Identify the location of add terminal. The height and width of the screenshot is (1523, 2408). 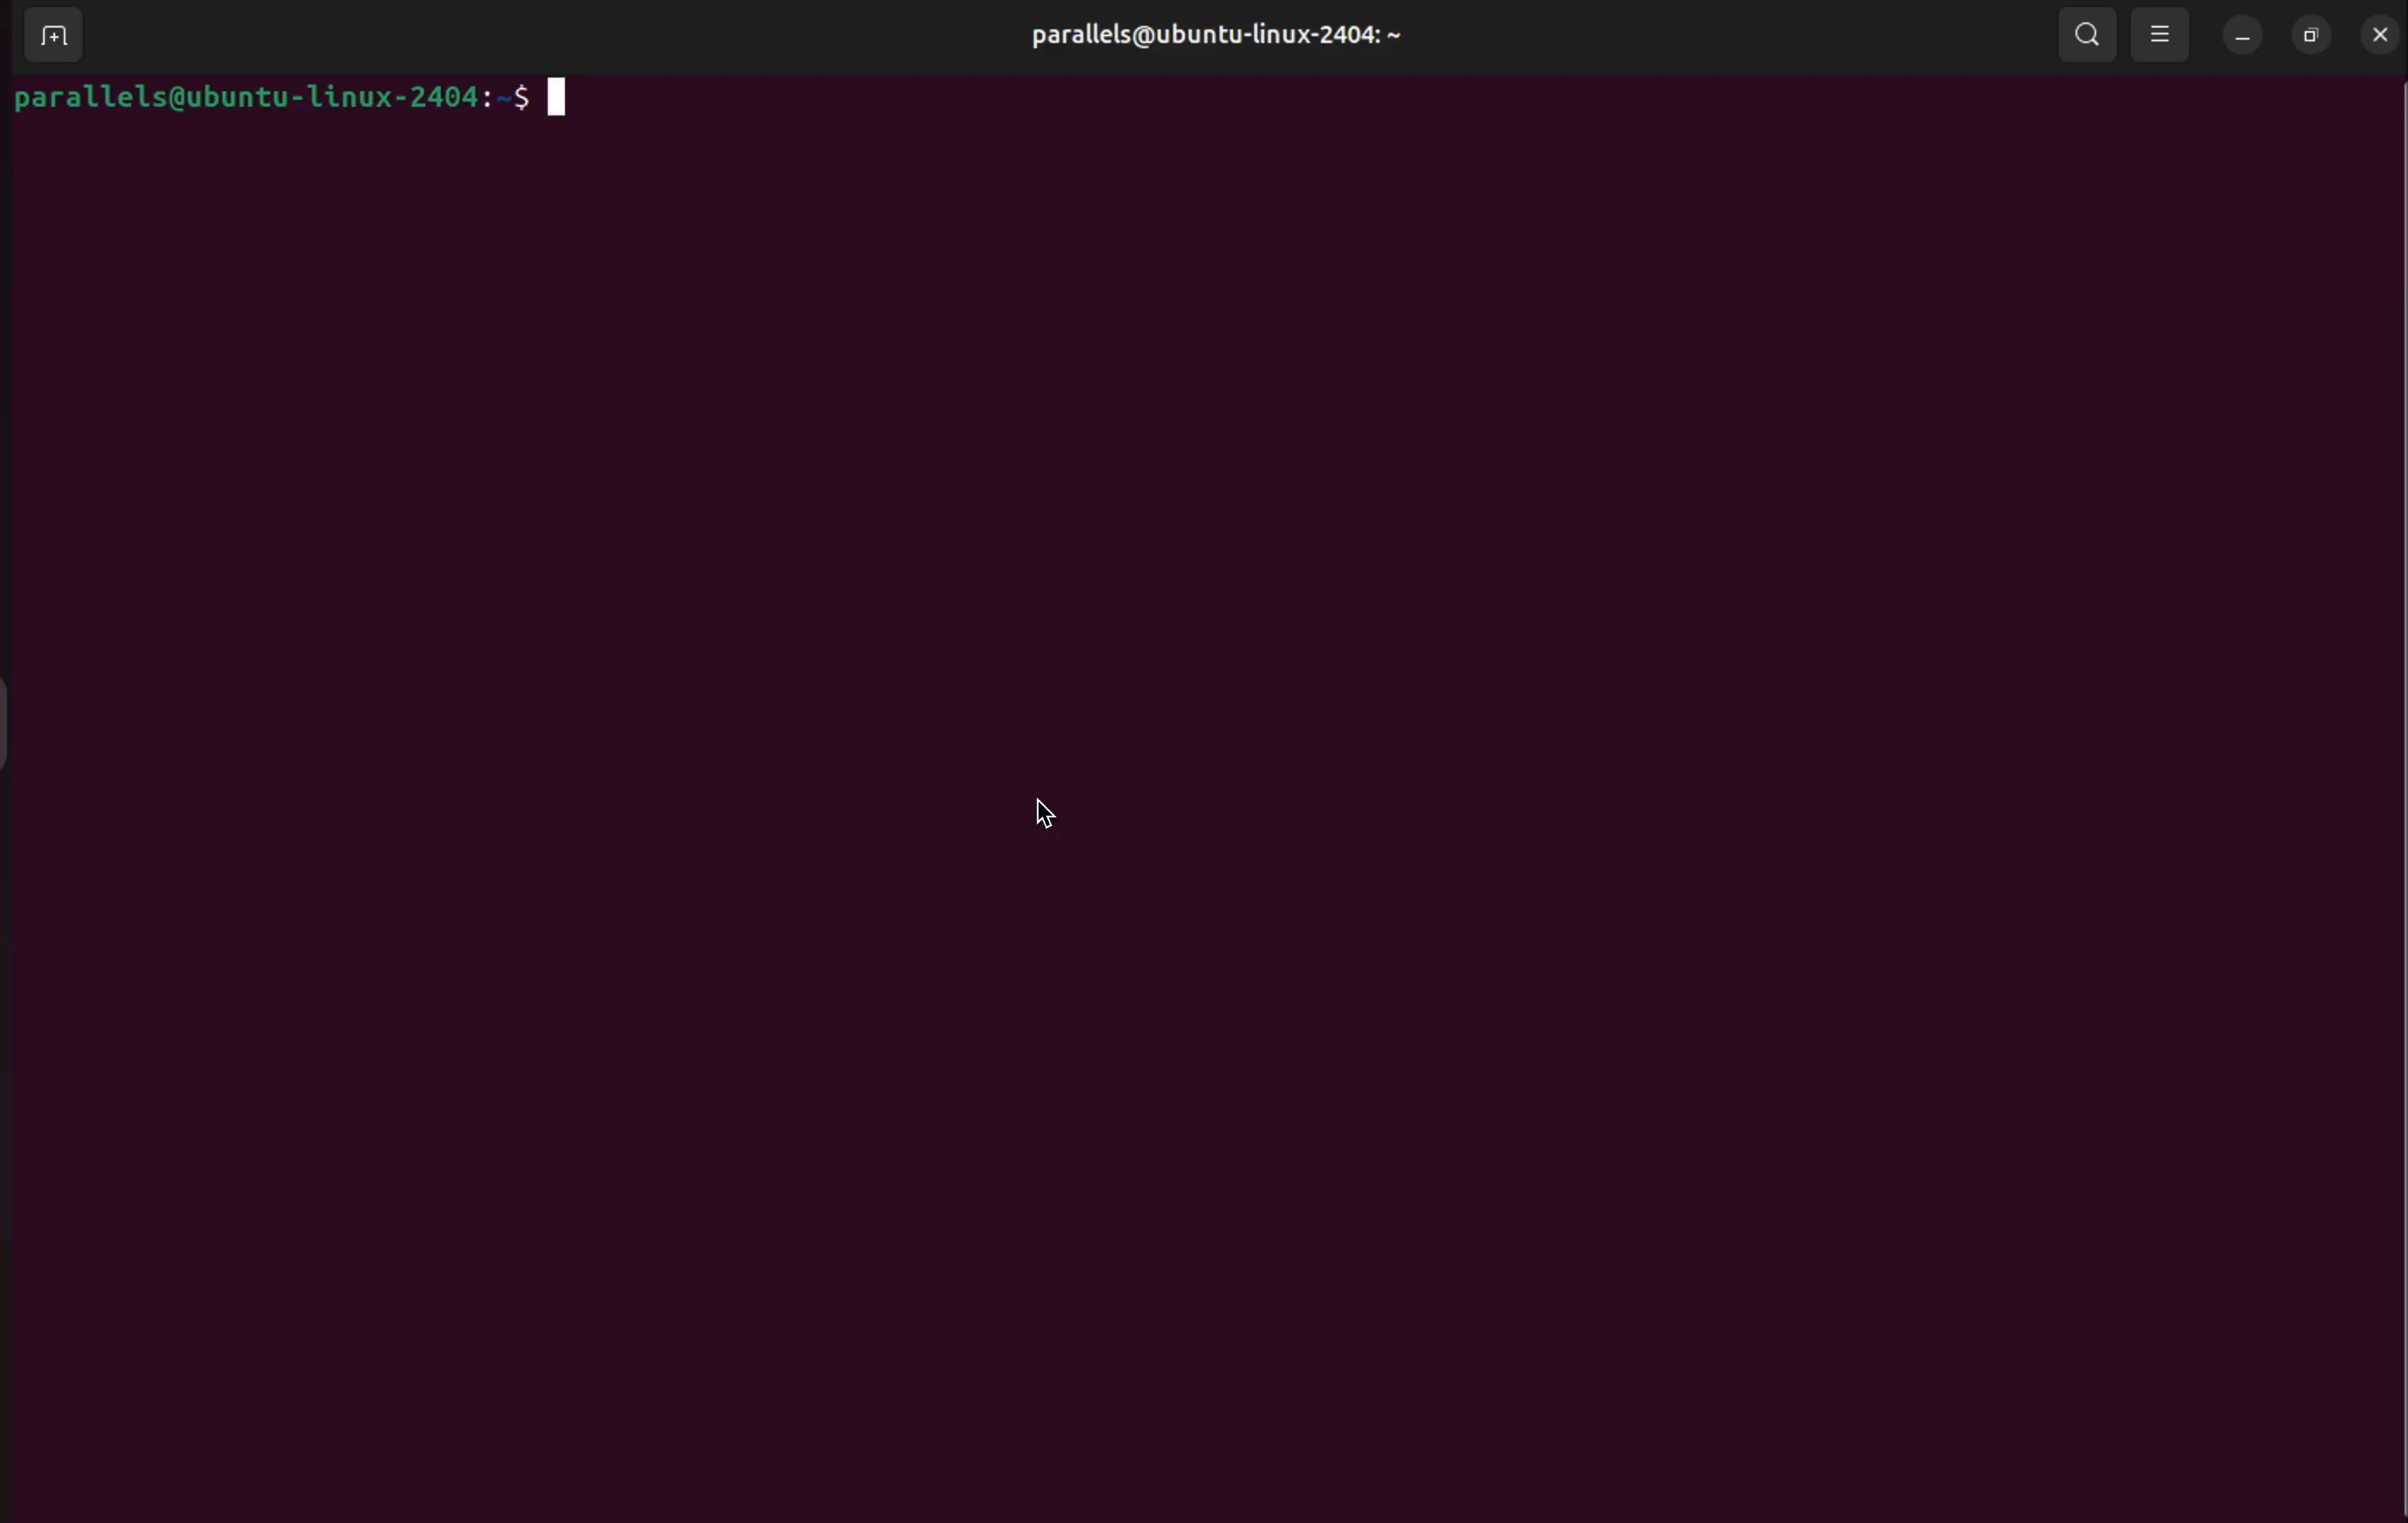
(53, 35).